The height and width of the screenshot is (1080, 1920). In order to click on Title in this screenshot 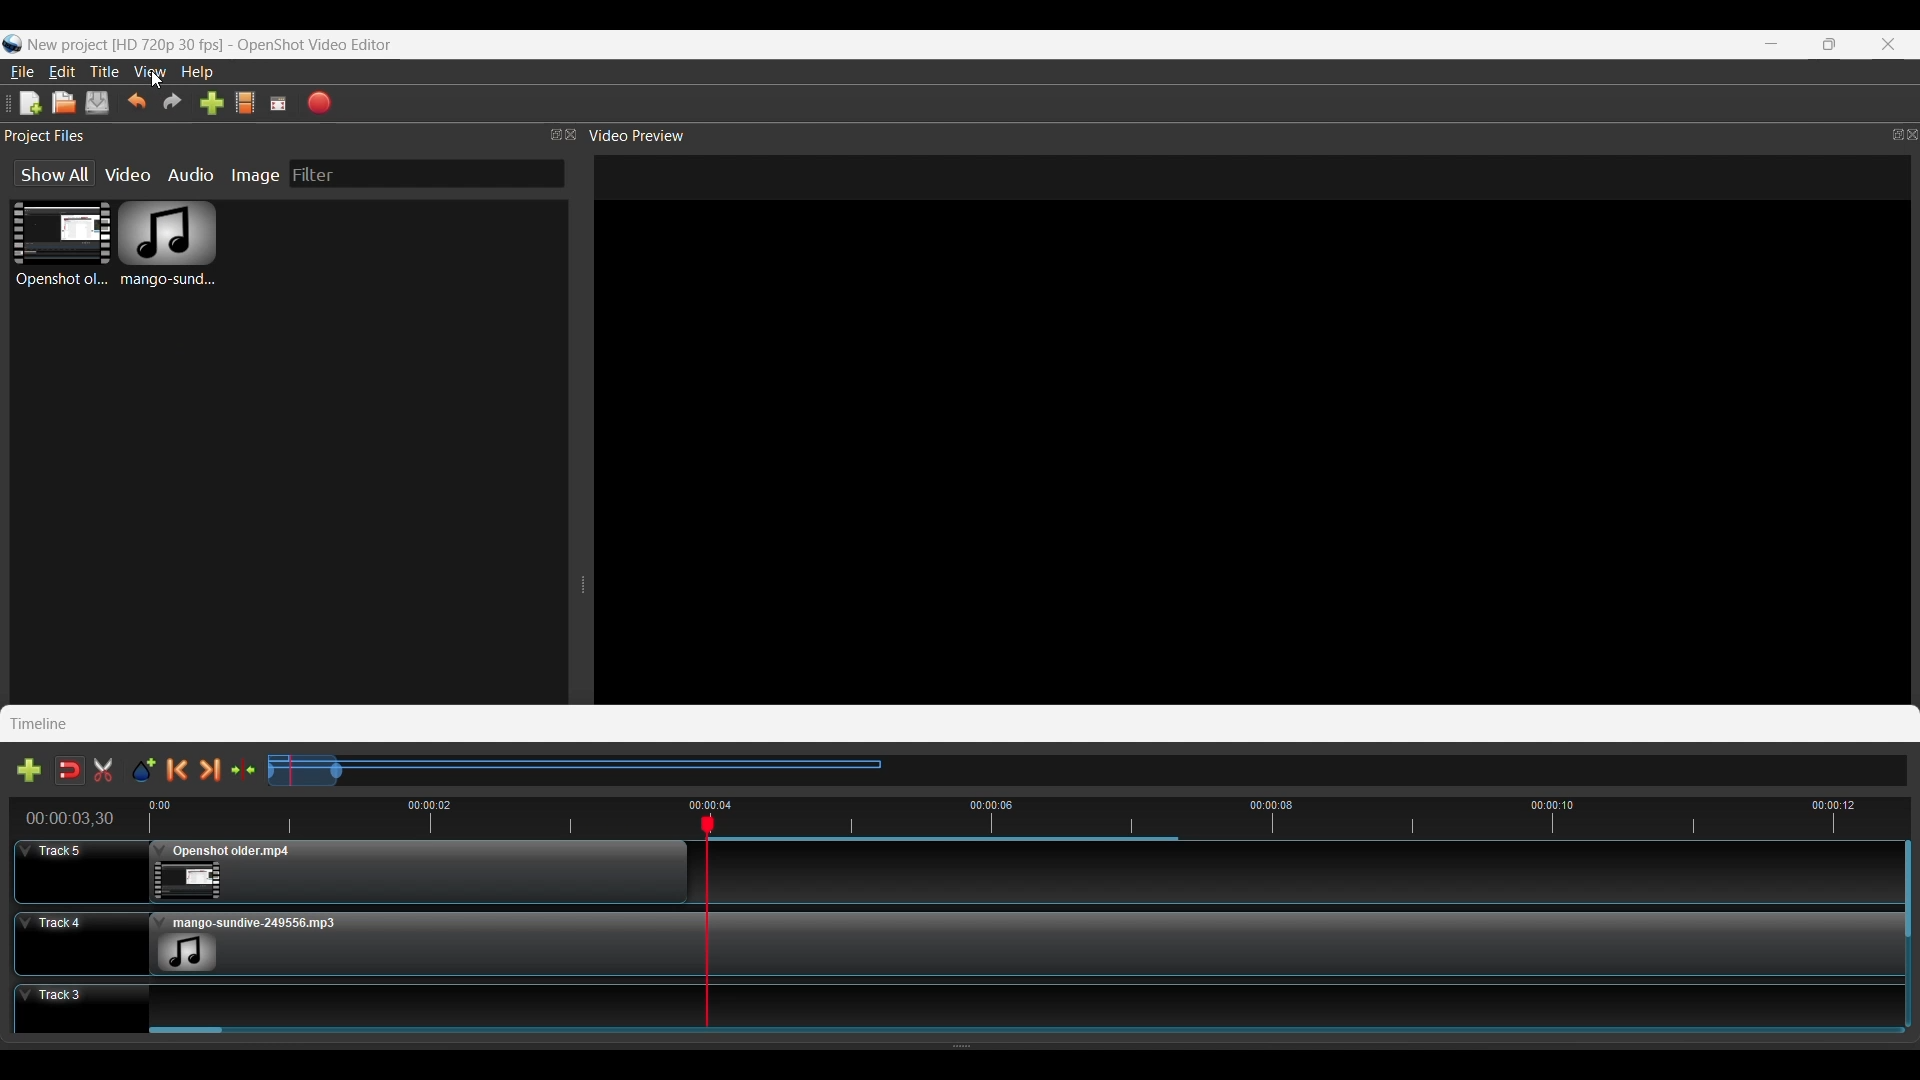, I will do `click(106, 71)`.